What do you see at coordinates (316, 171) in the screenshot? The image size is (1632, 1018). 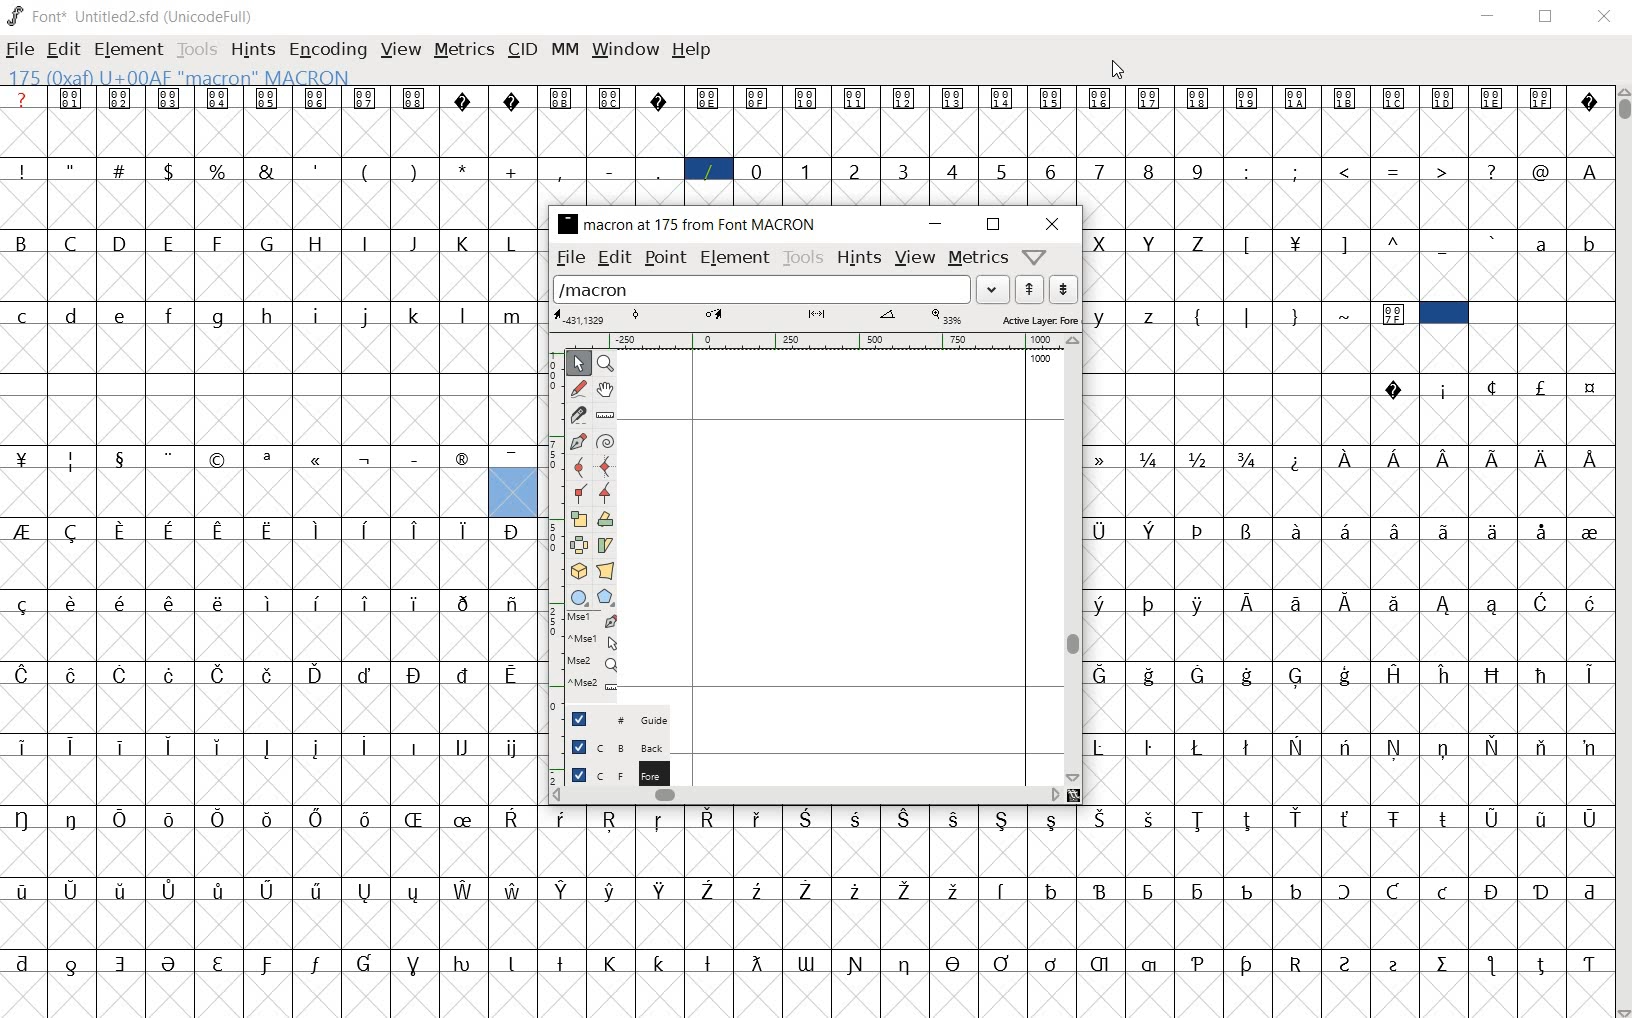 I see `'` at bounding box center [316, 171].